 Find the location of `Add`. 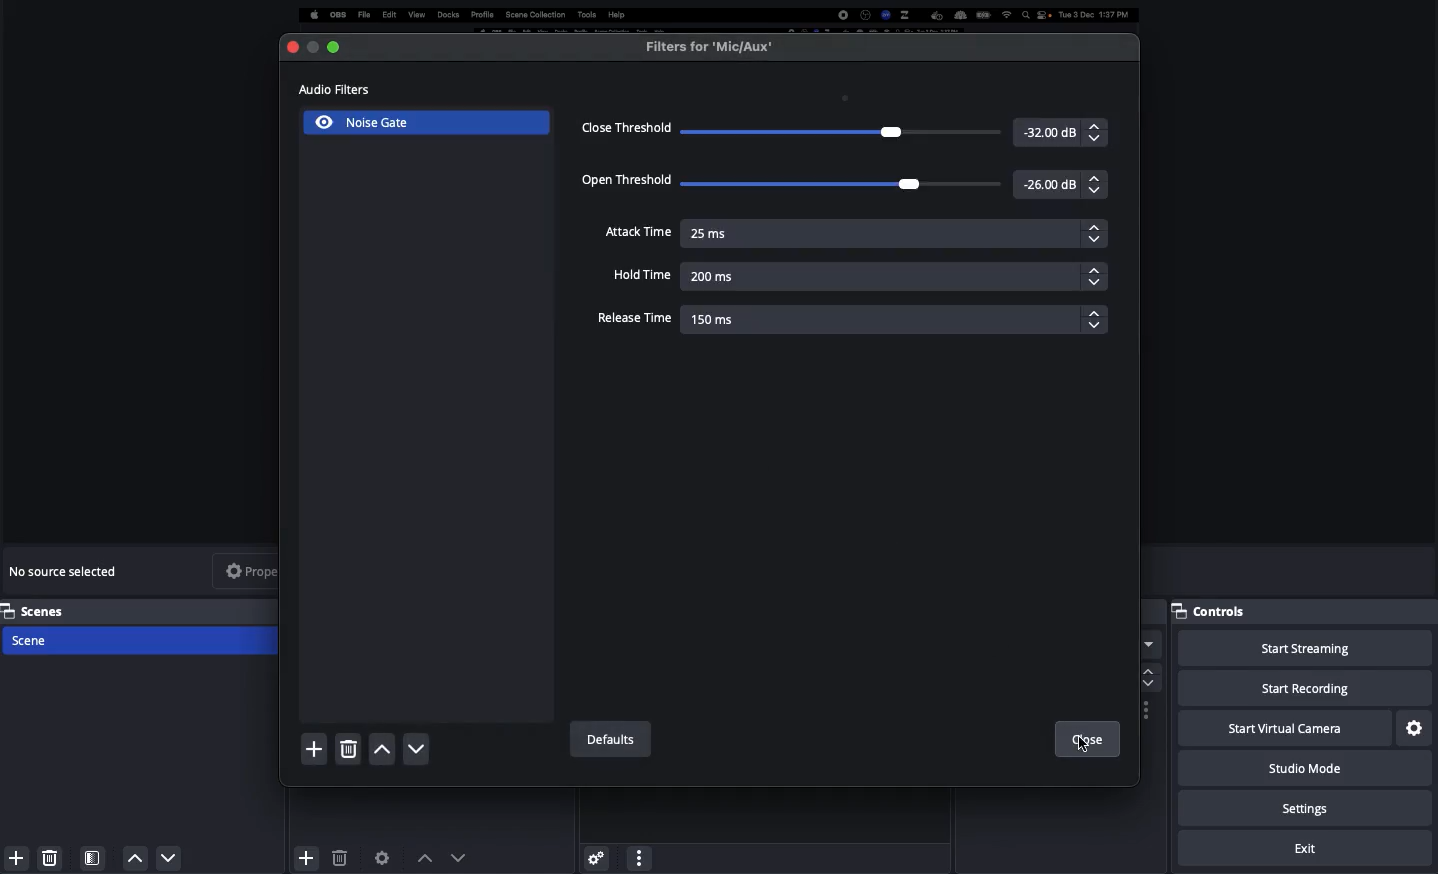

Add is located at coordinates (13, 858).